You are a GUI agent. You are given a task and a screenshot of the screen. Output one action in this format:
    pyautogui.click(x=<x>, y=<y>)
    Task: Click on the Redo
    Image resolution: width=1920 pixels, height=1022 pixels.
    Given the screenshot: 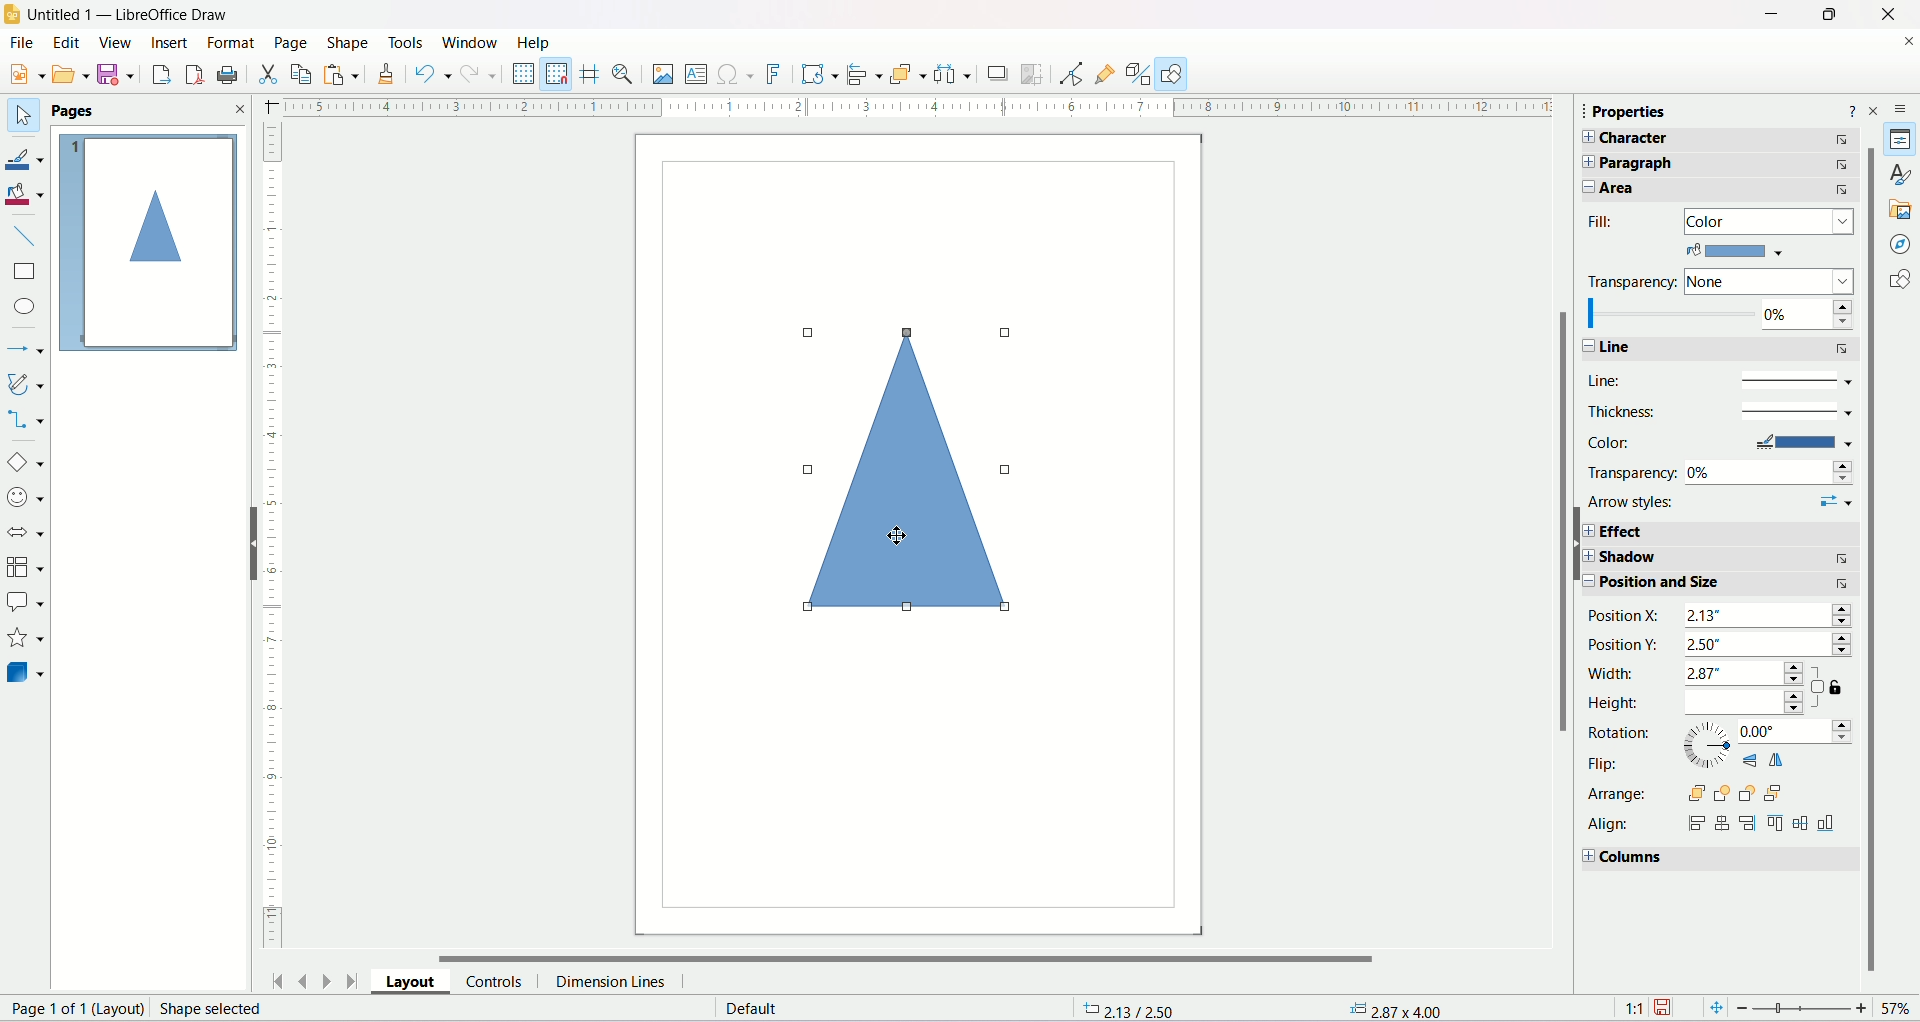 What is the action you would take?
    pyautogui.click(x=478, y=73)
    